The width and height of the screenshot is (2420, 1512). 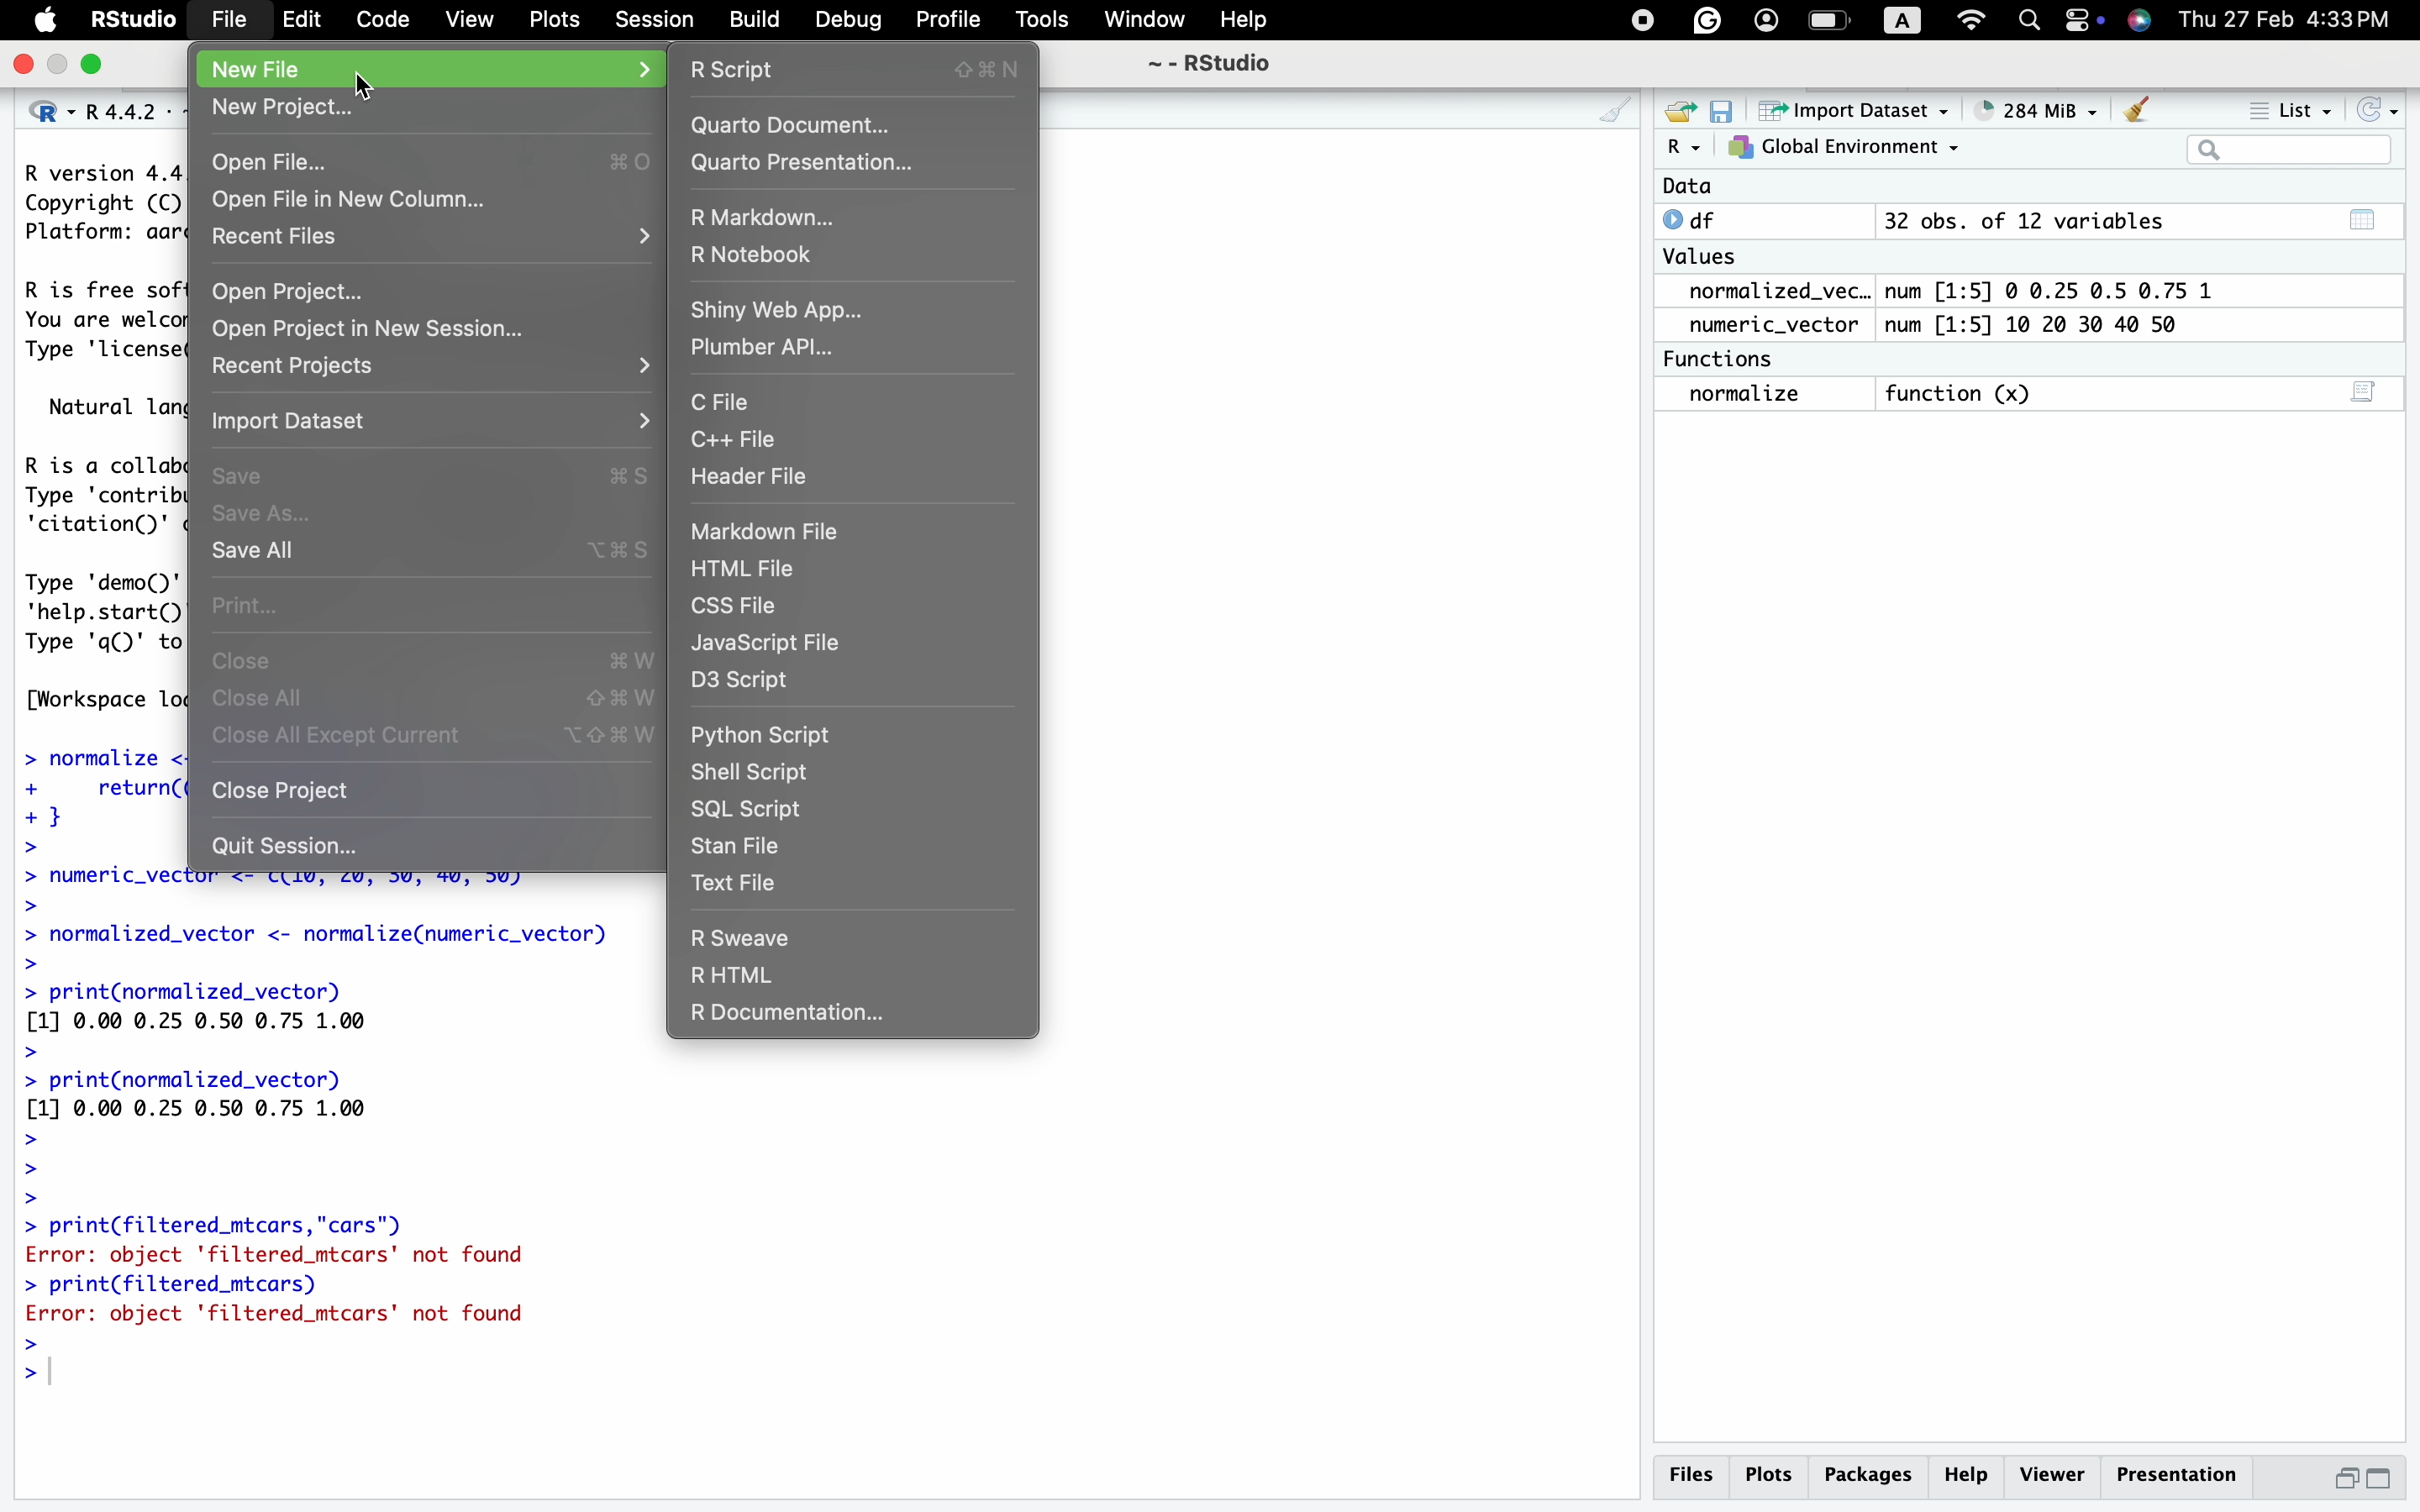 What do you see at coordinates (1676, 112) in the screenshot?
I see `SHARE` at bounding box center [1676, 112].